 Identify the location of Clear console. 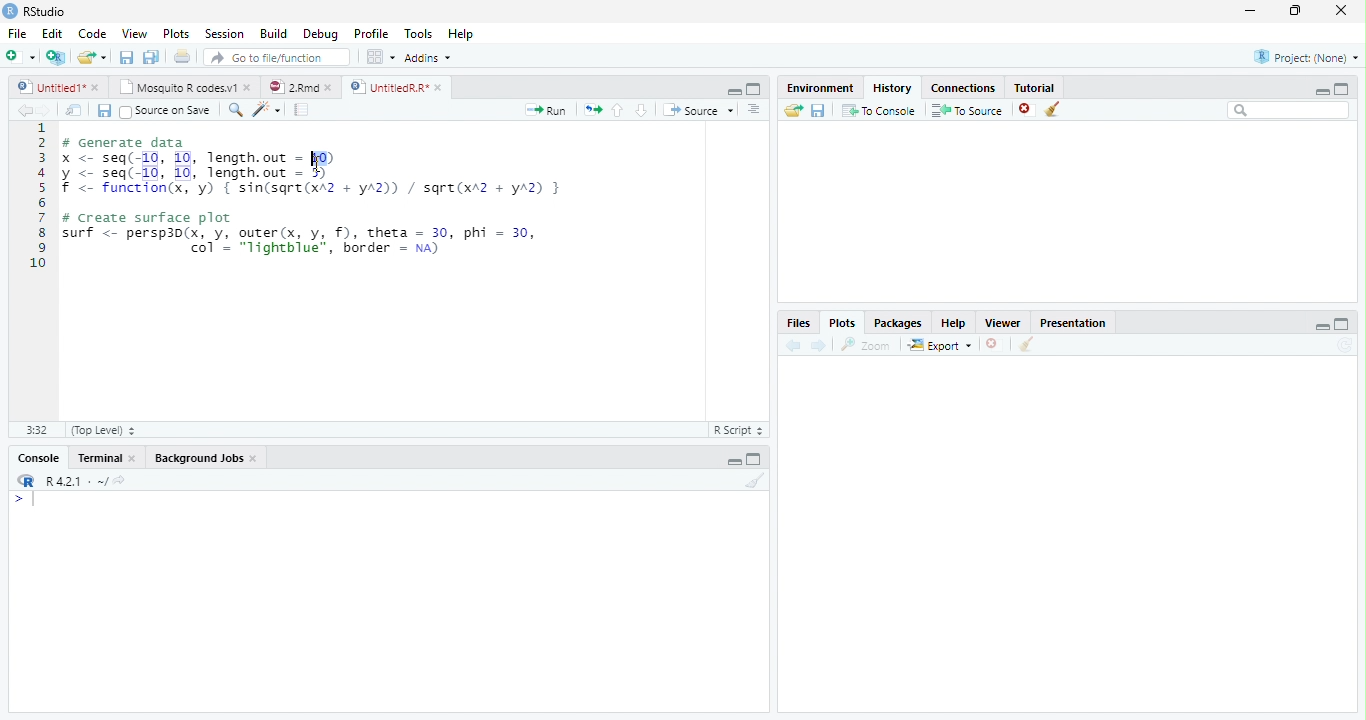
(756, 480).